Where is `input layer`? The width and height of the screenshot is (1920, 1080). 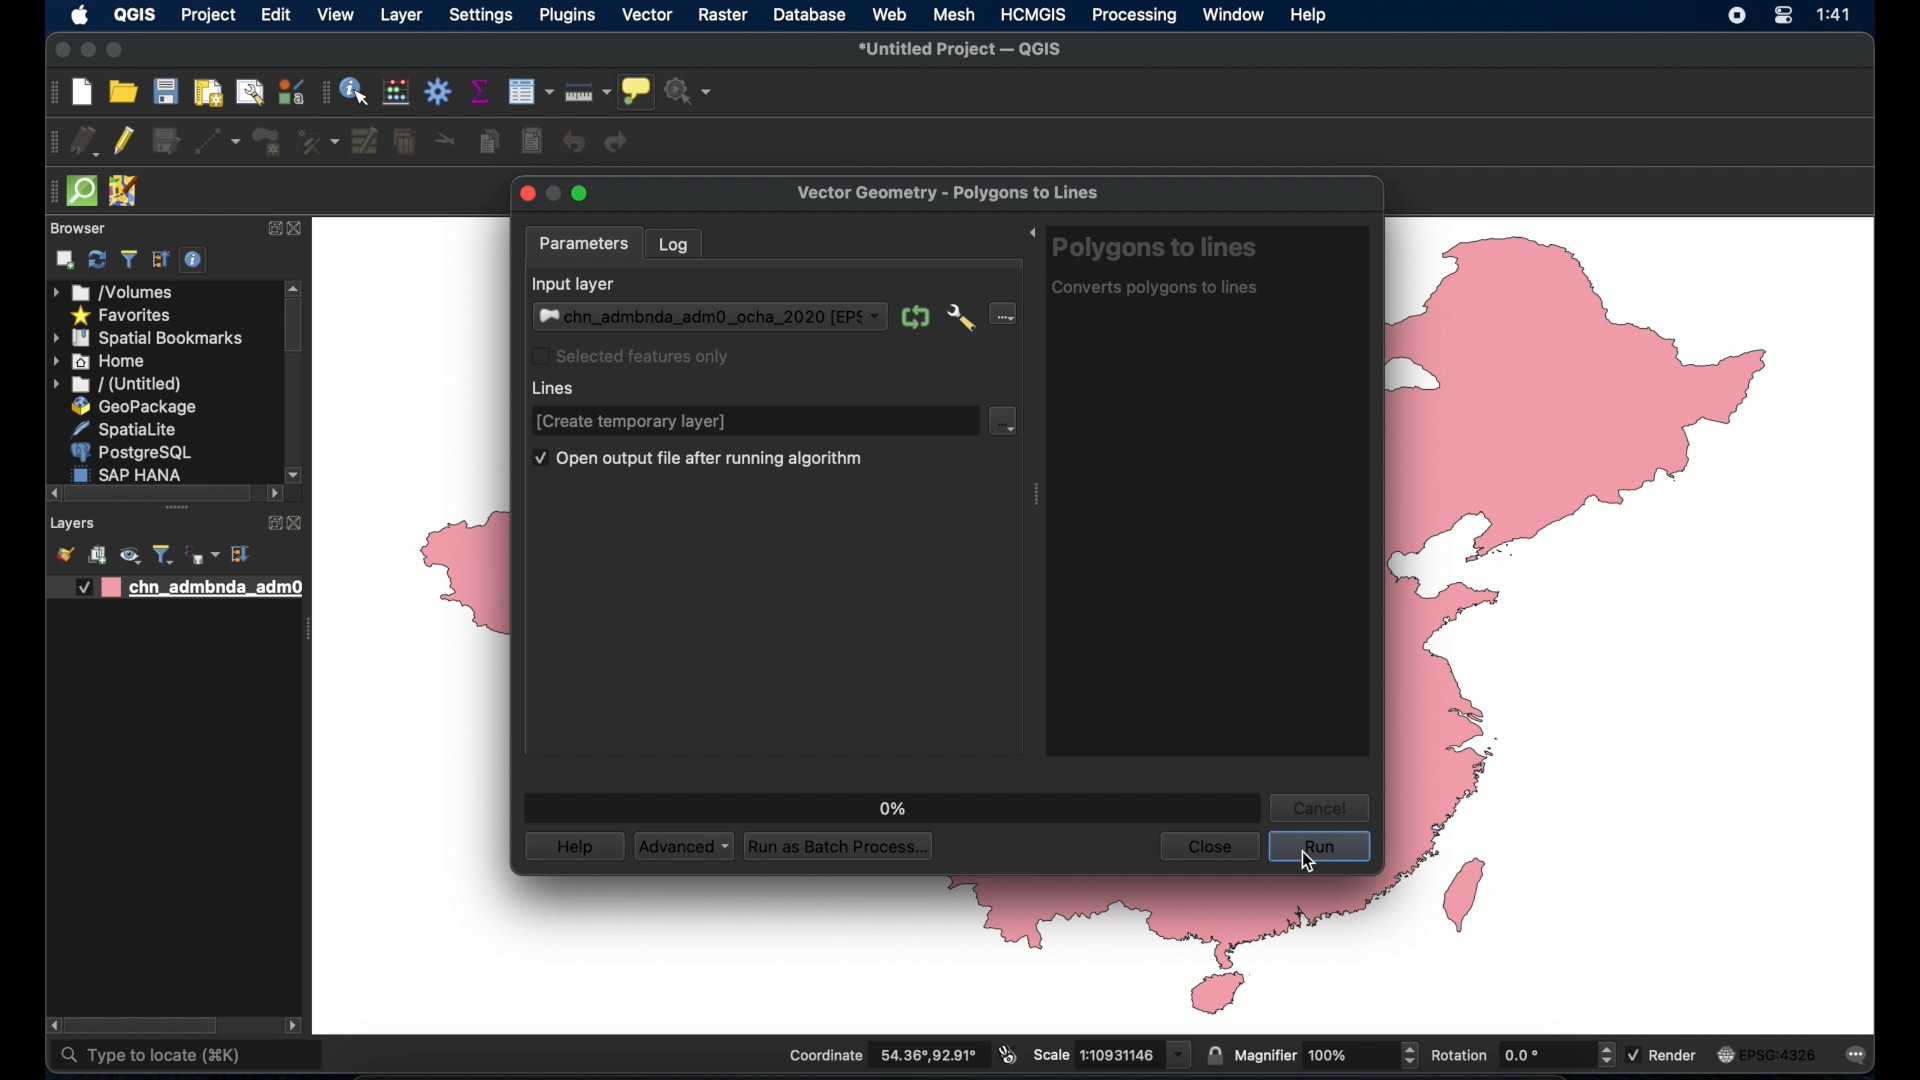
input layer is located at coordinates (577, 284).